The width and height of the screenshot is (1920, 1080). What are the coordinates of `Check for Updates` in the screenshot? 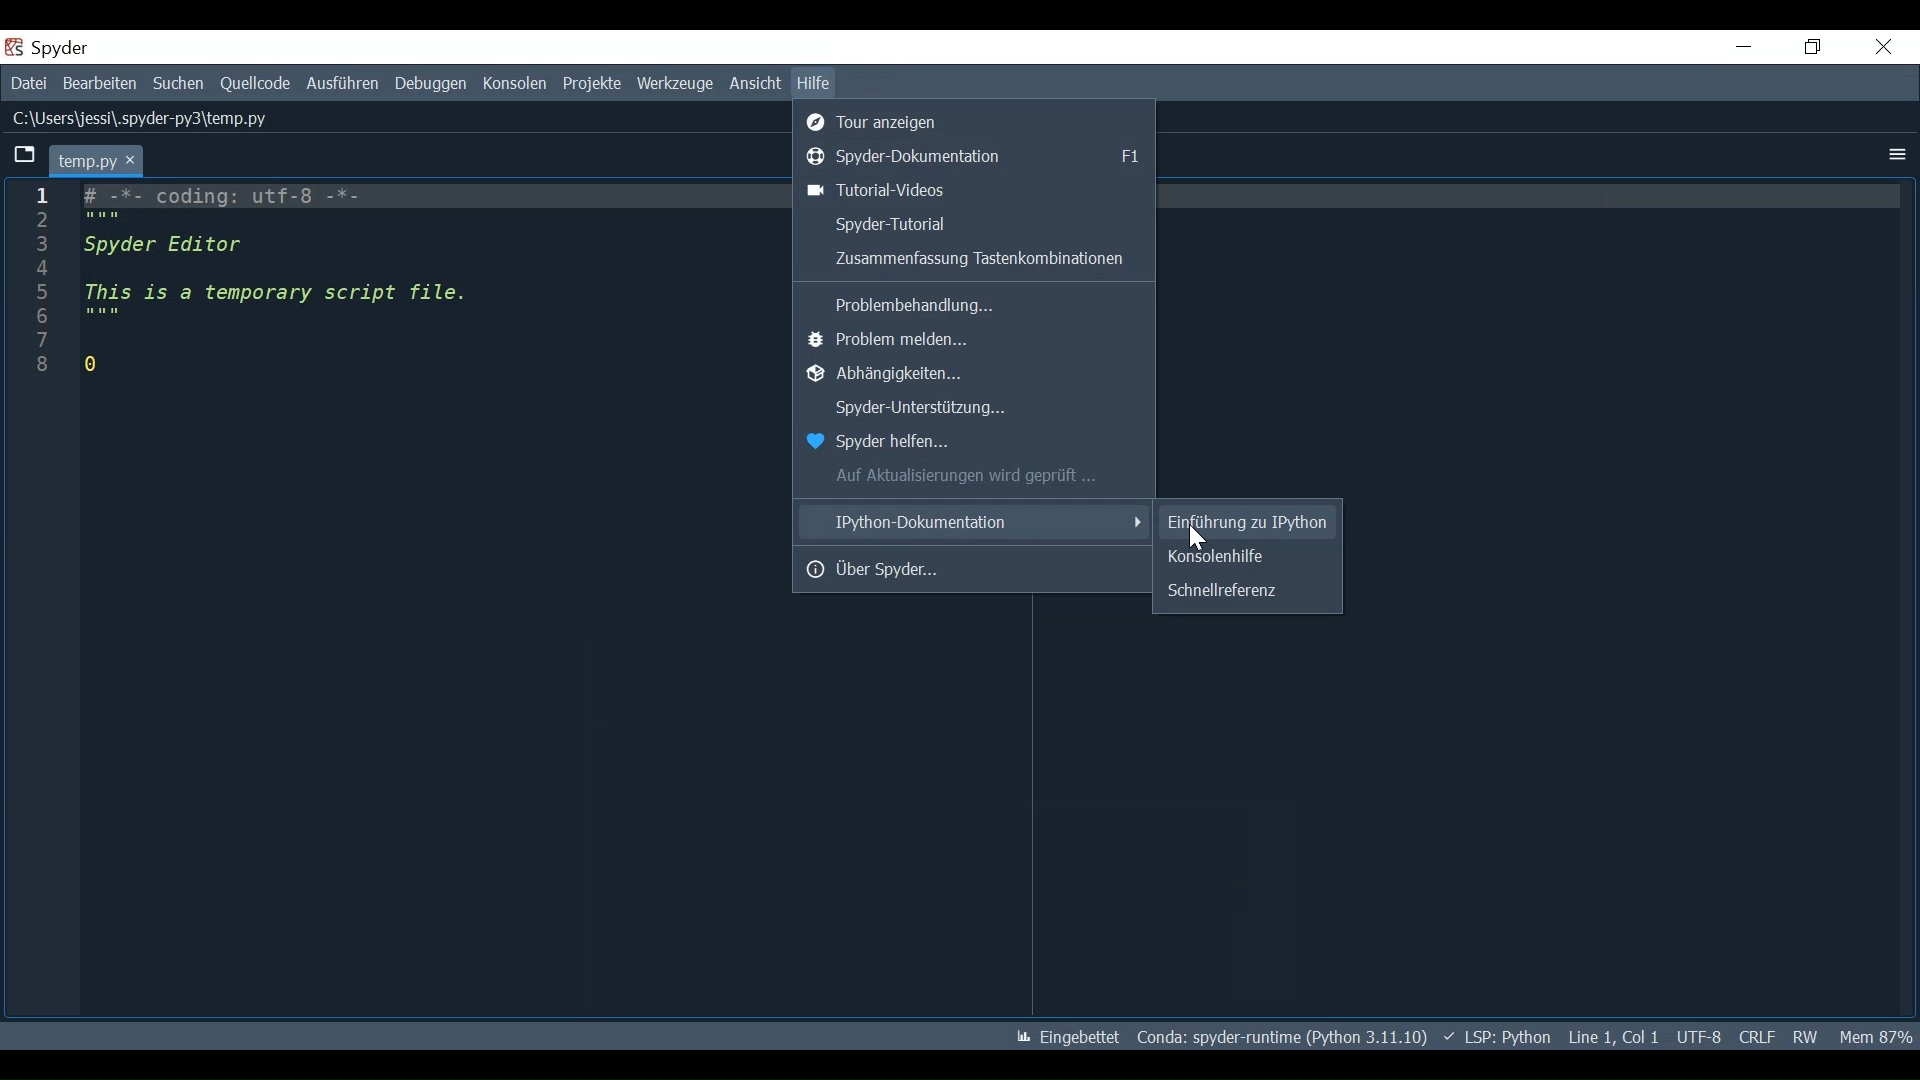 It's located at (976, 476).